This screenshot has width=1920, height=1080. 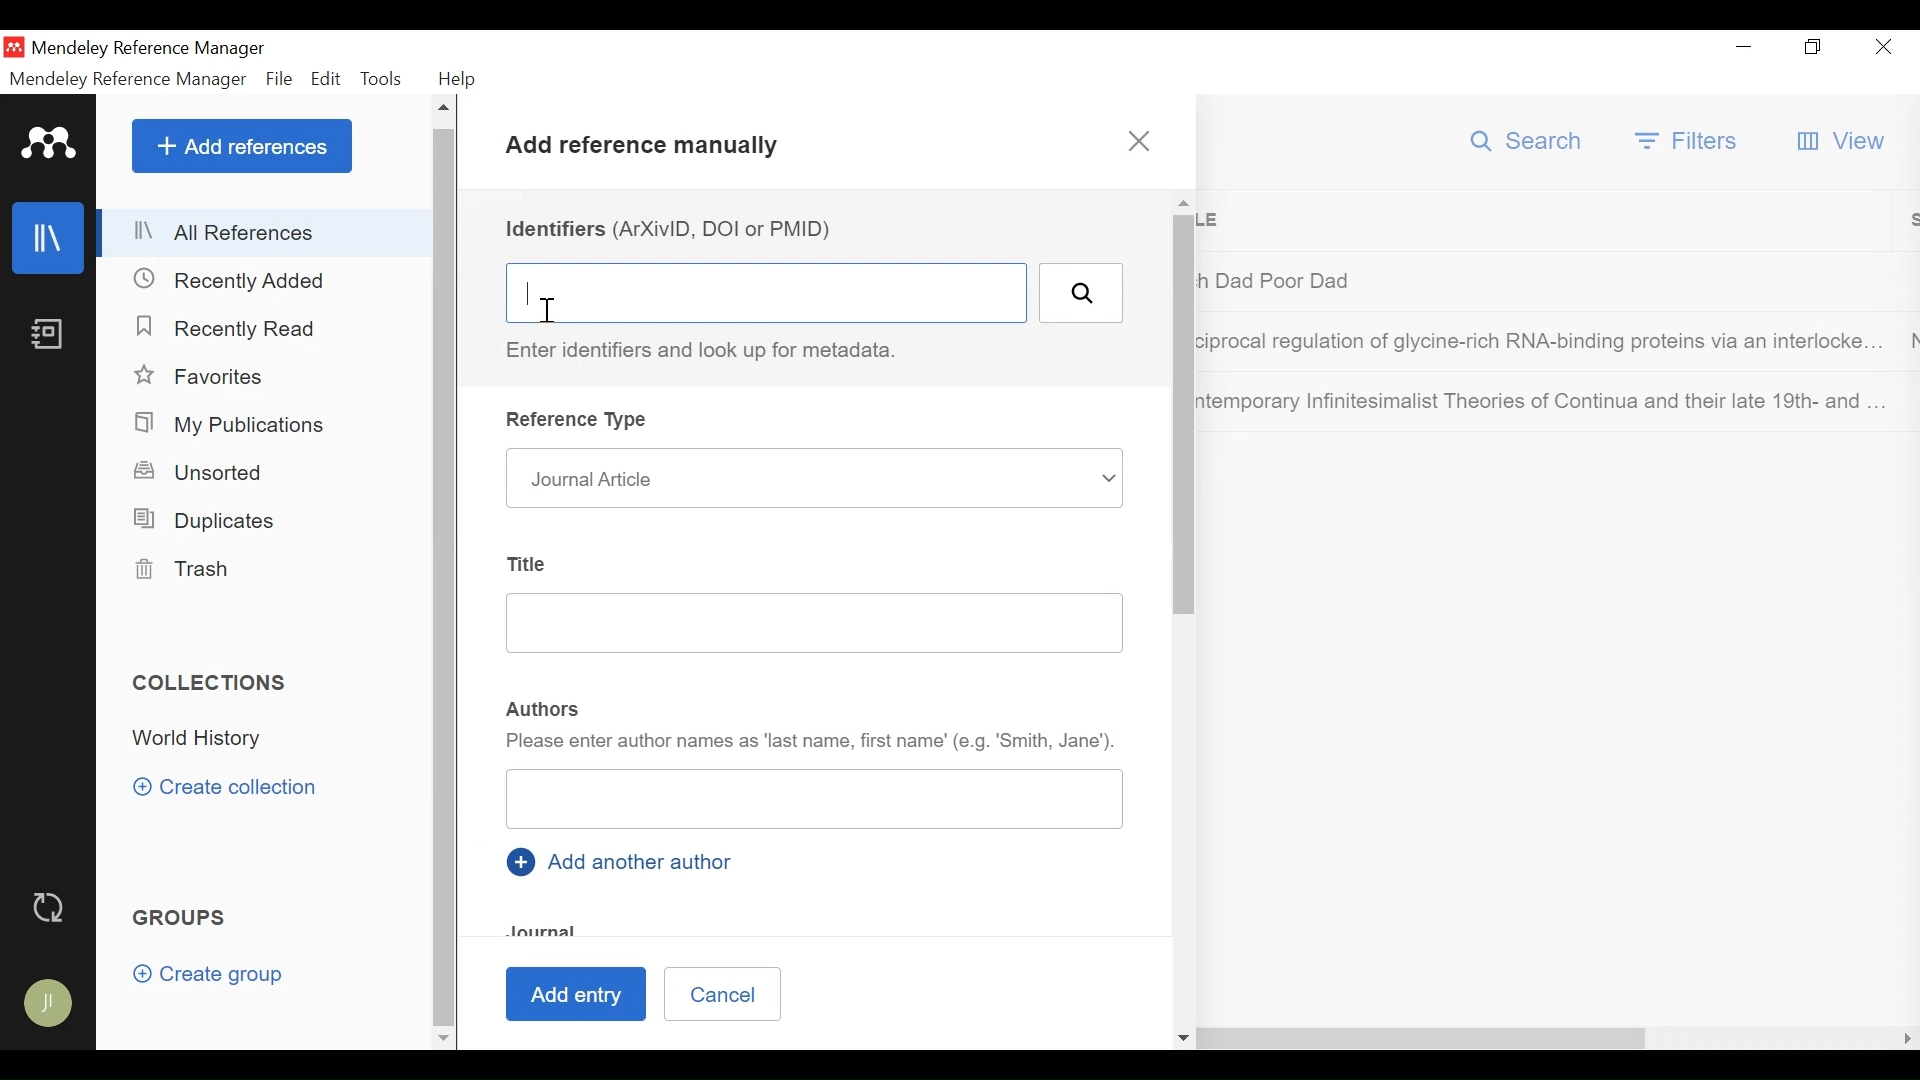 I want to click on Scroll down, so click(x=441, y=1041).